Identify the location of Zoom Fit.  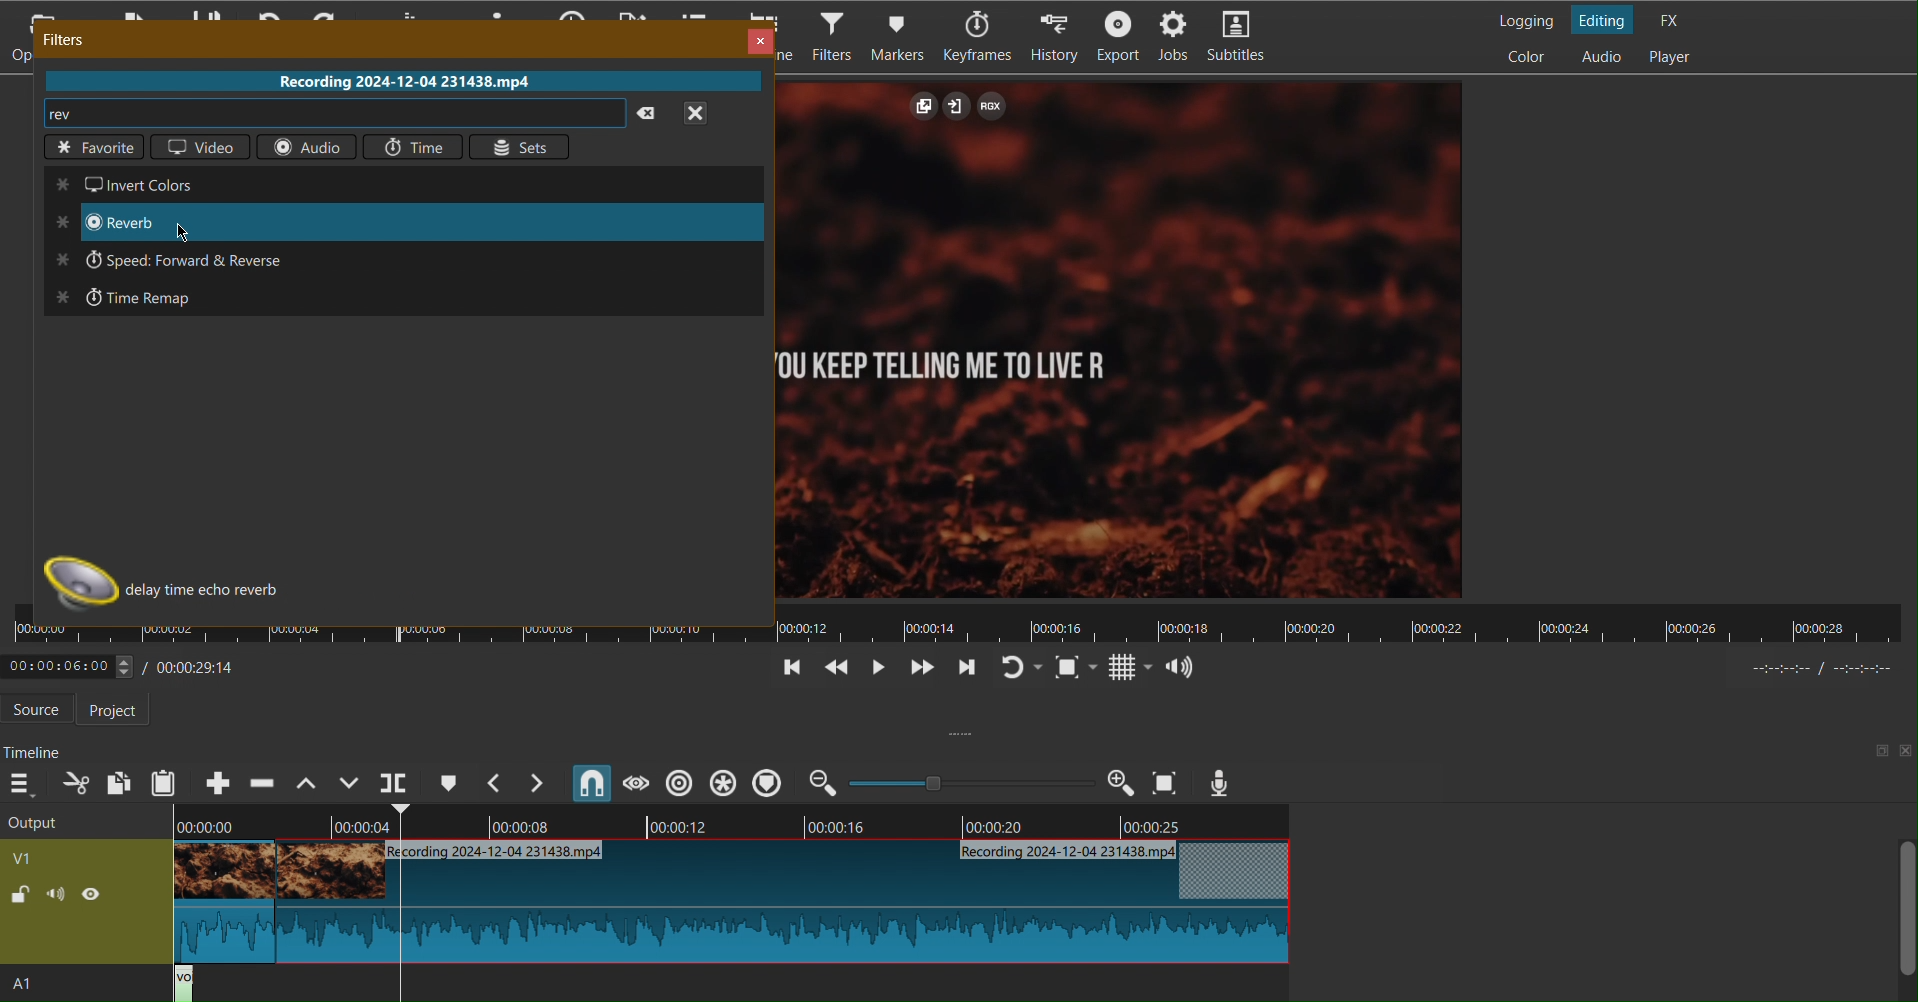
(1166, 782).